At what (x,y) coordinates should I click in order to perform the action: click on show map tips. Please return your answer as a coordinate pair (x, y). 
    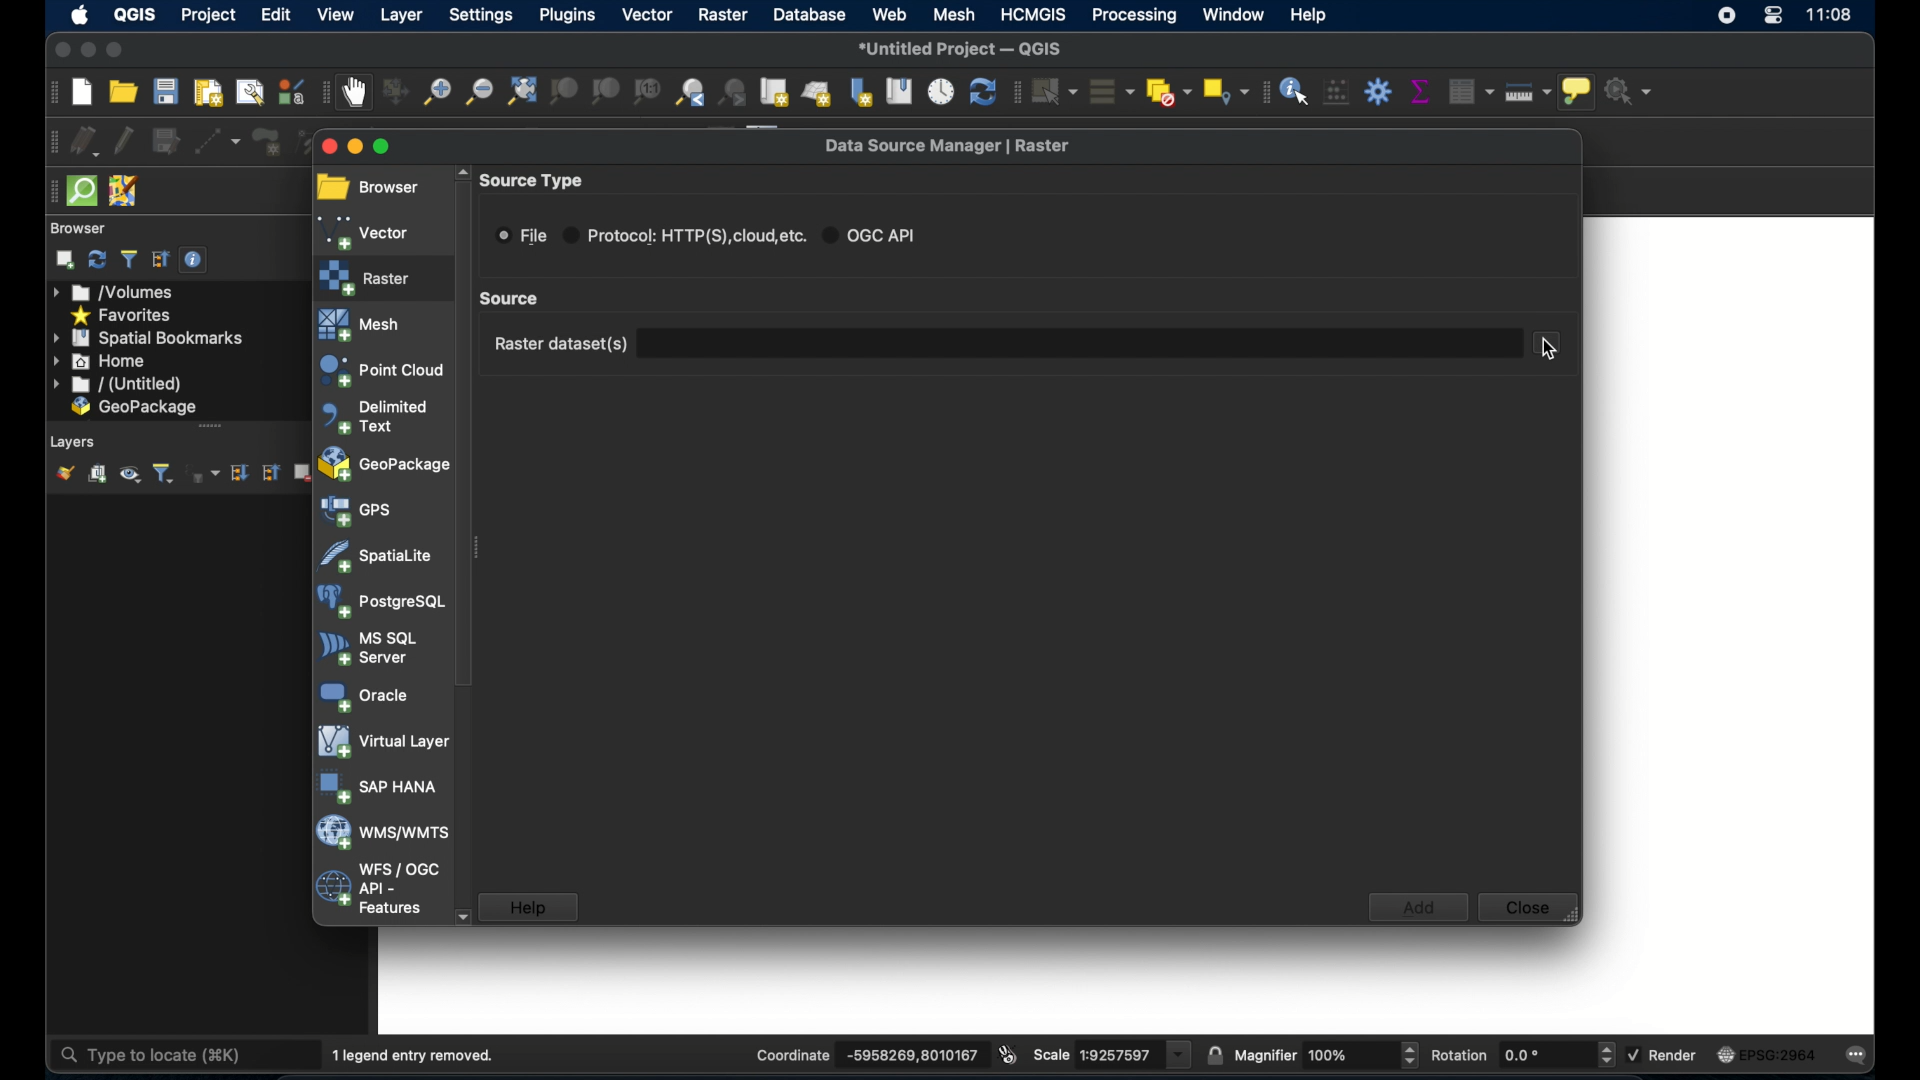
    Looking at the image, I should click on (1579, 94).